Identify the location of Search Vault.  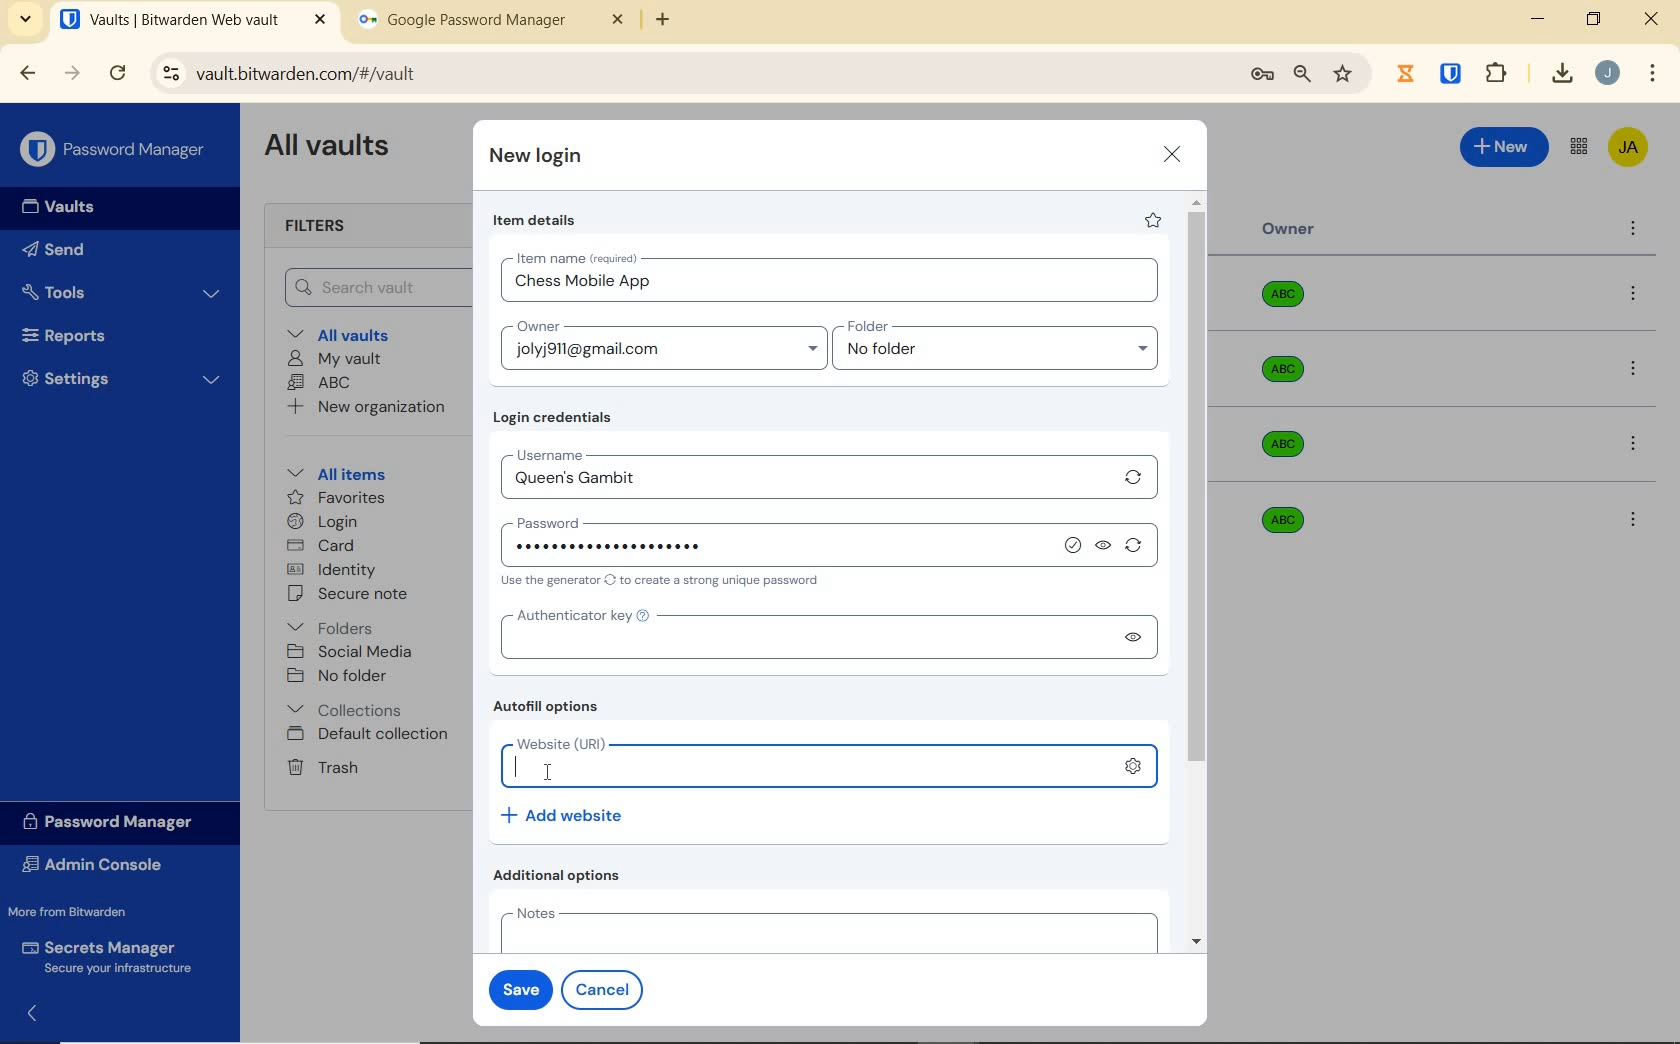
(371, 287).